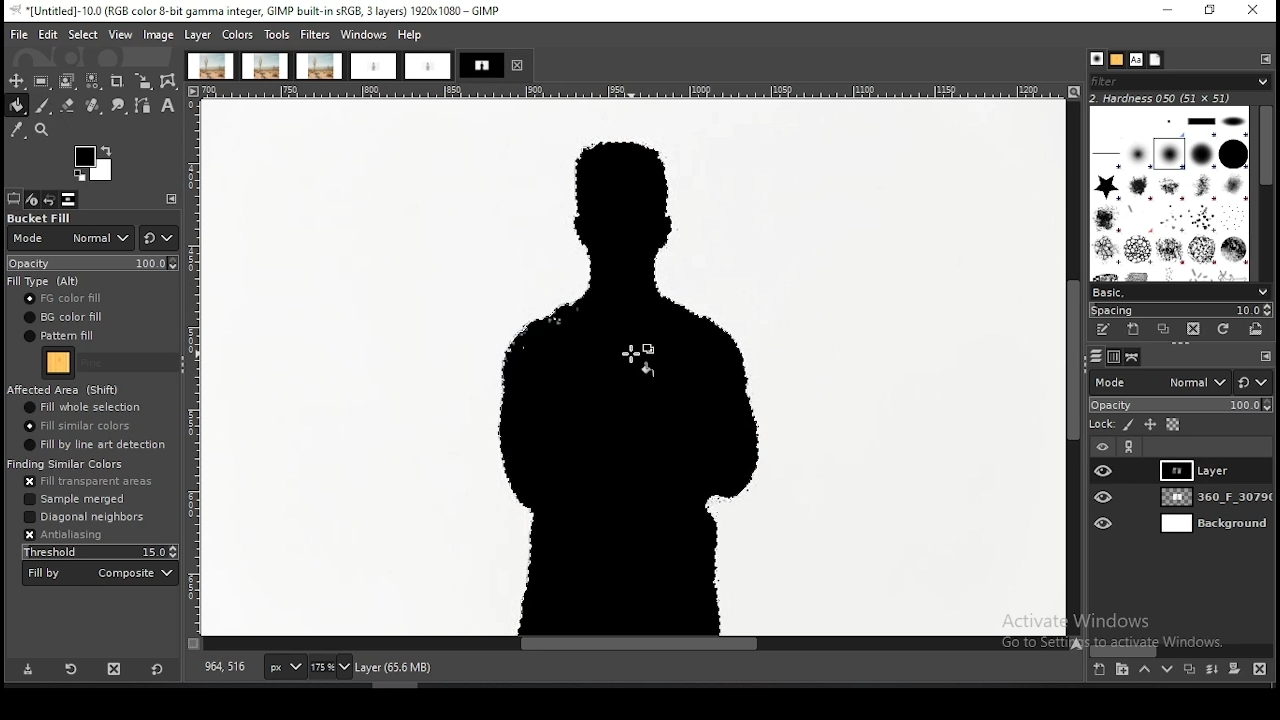 This screenshot has width=1280, height=720. What do you see at coordinates (227, 668) in the screenshot?
I see `775, 465` at bounding box center [227, 668].